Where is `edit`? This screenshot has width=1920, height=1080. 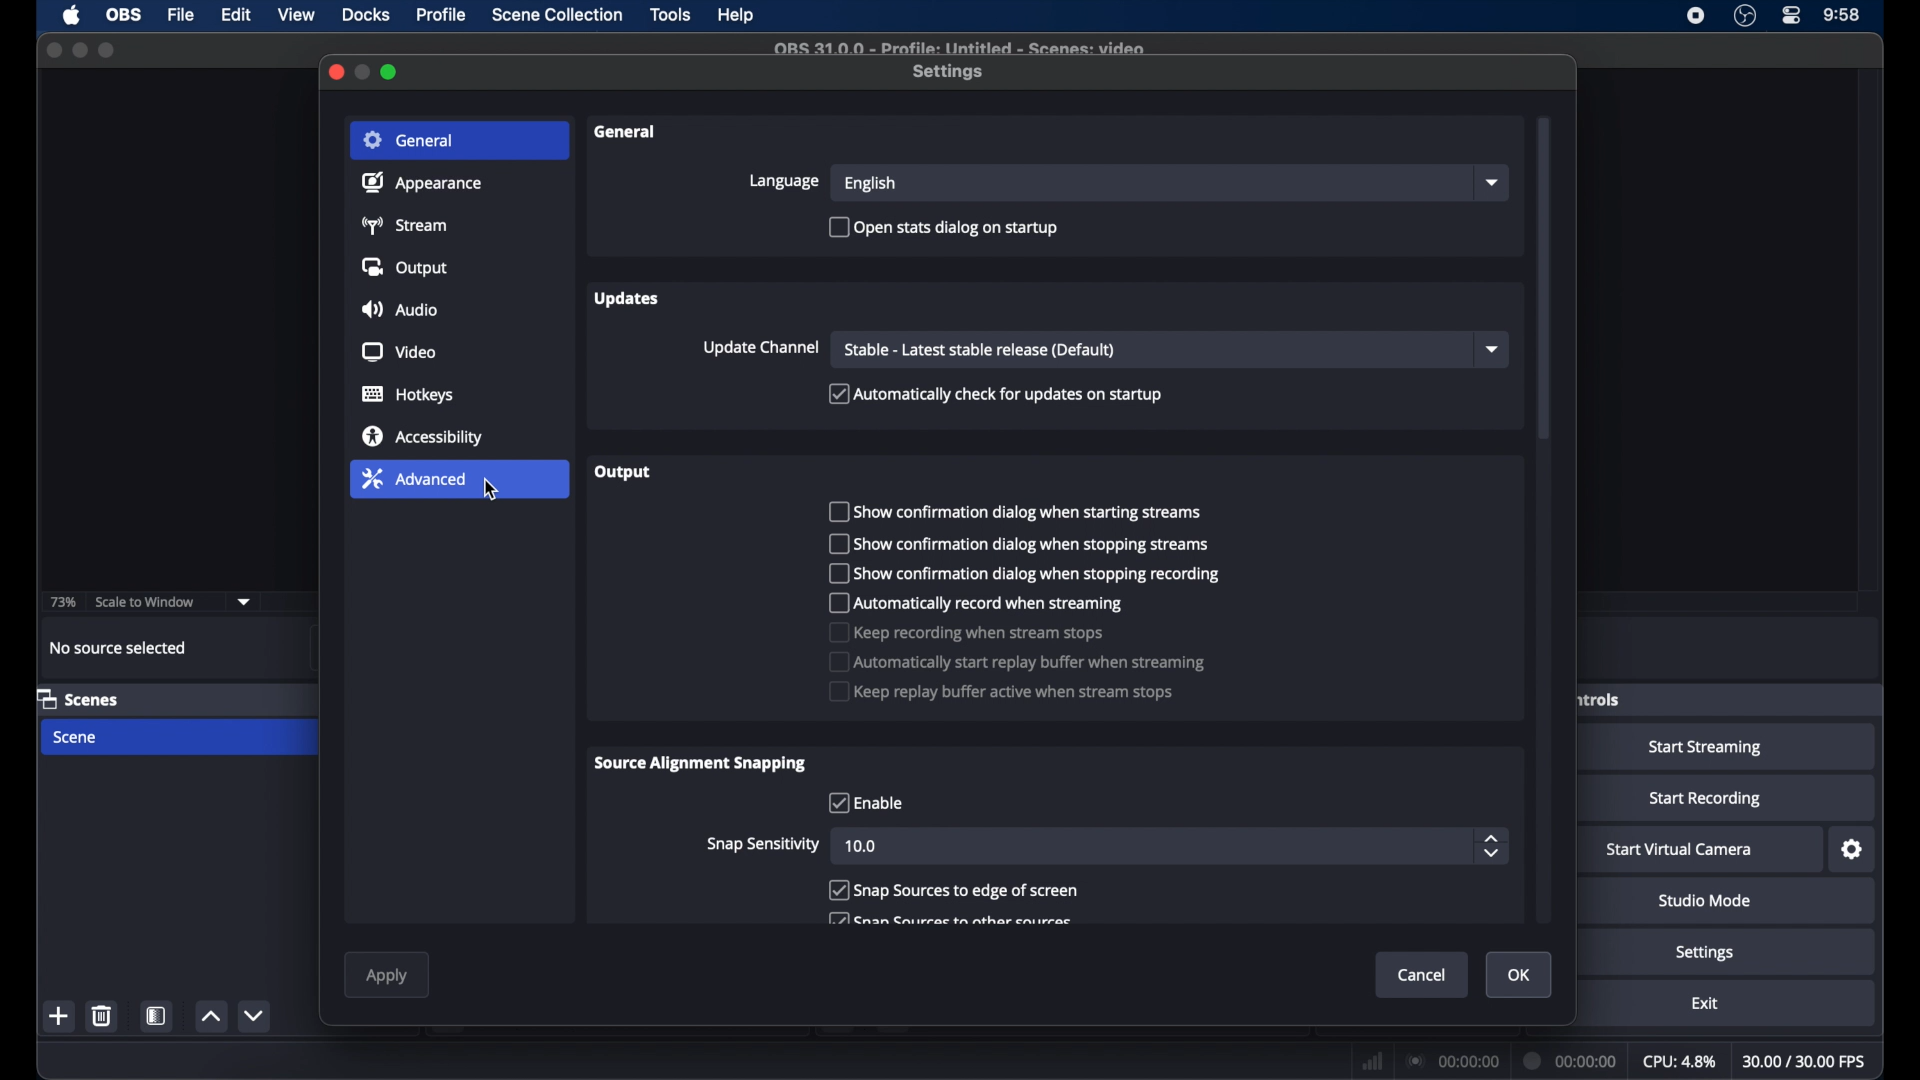
edit is located at coordinates (236, 16).